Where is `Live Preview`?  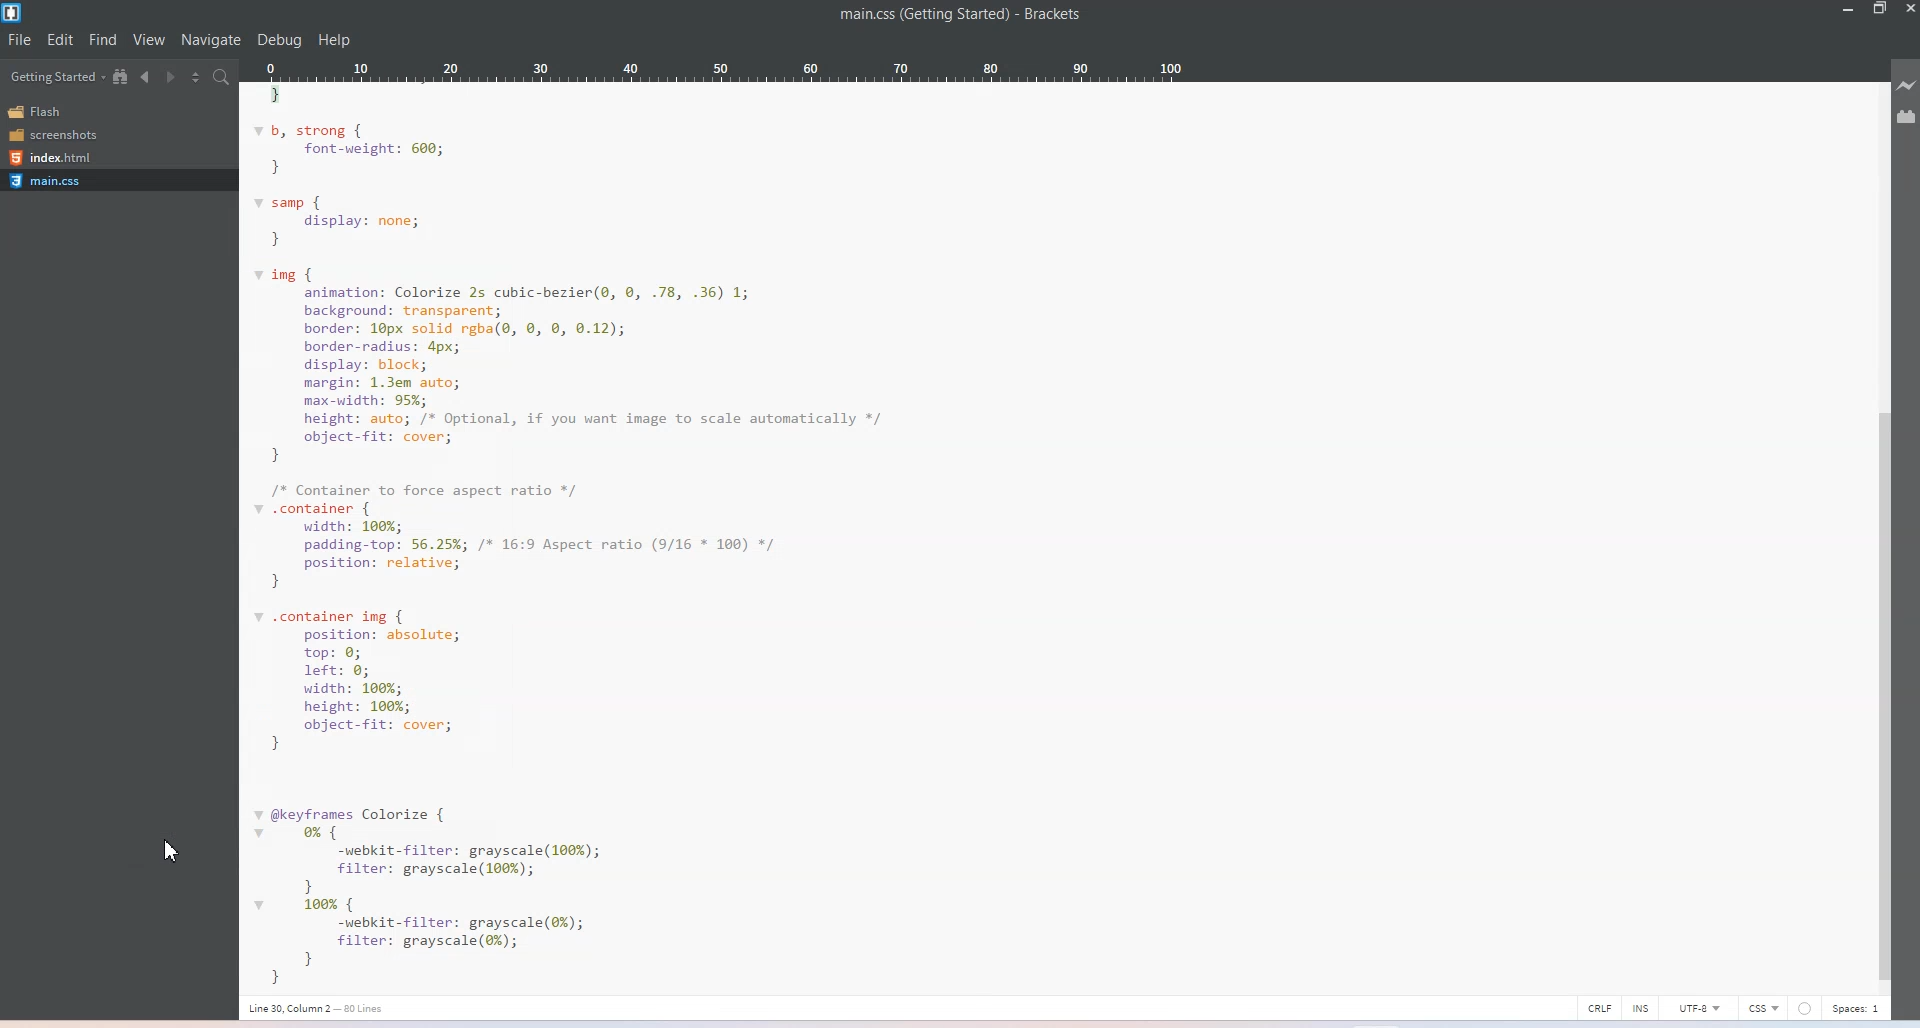 Live Preview is located at coordinates (1907, 85).